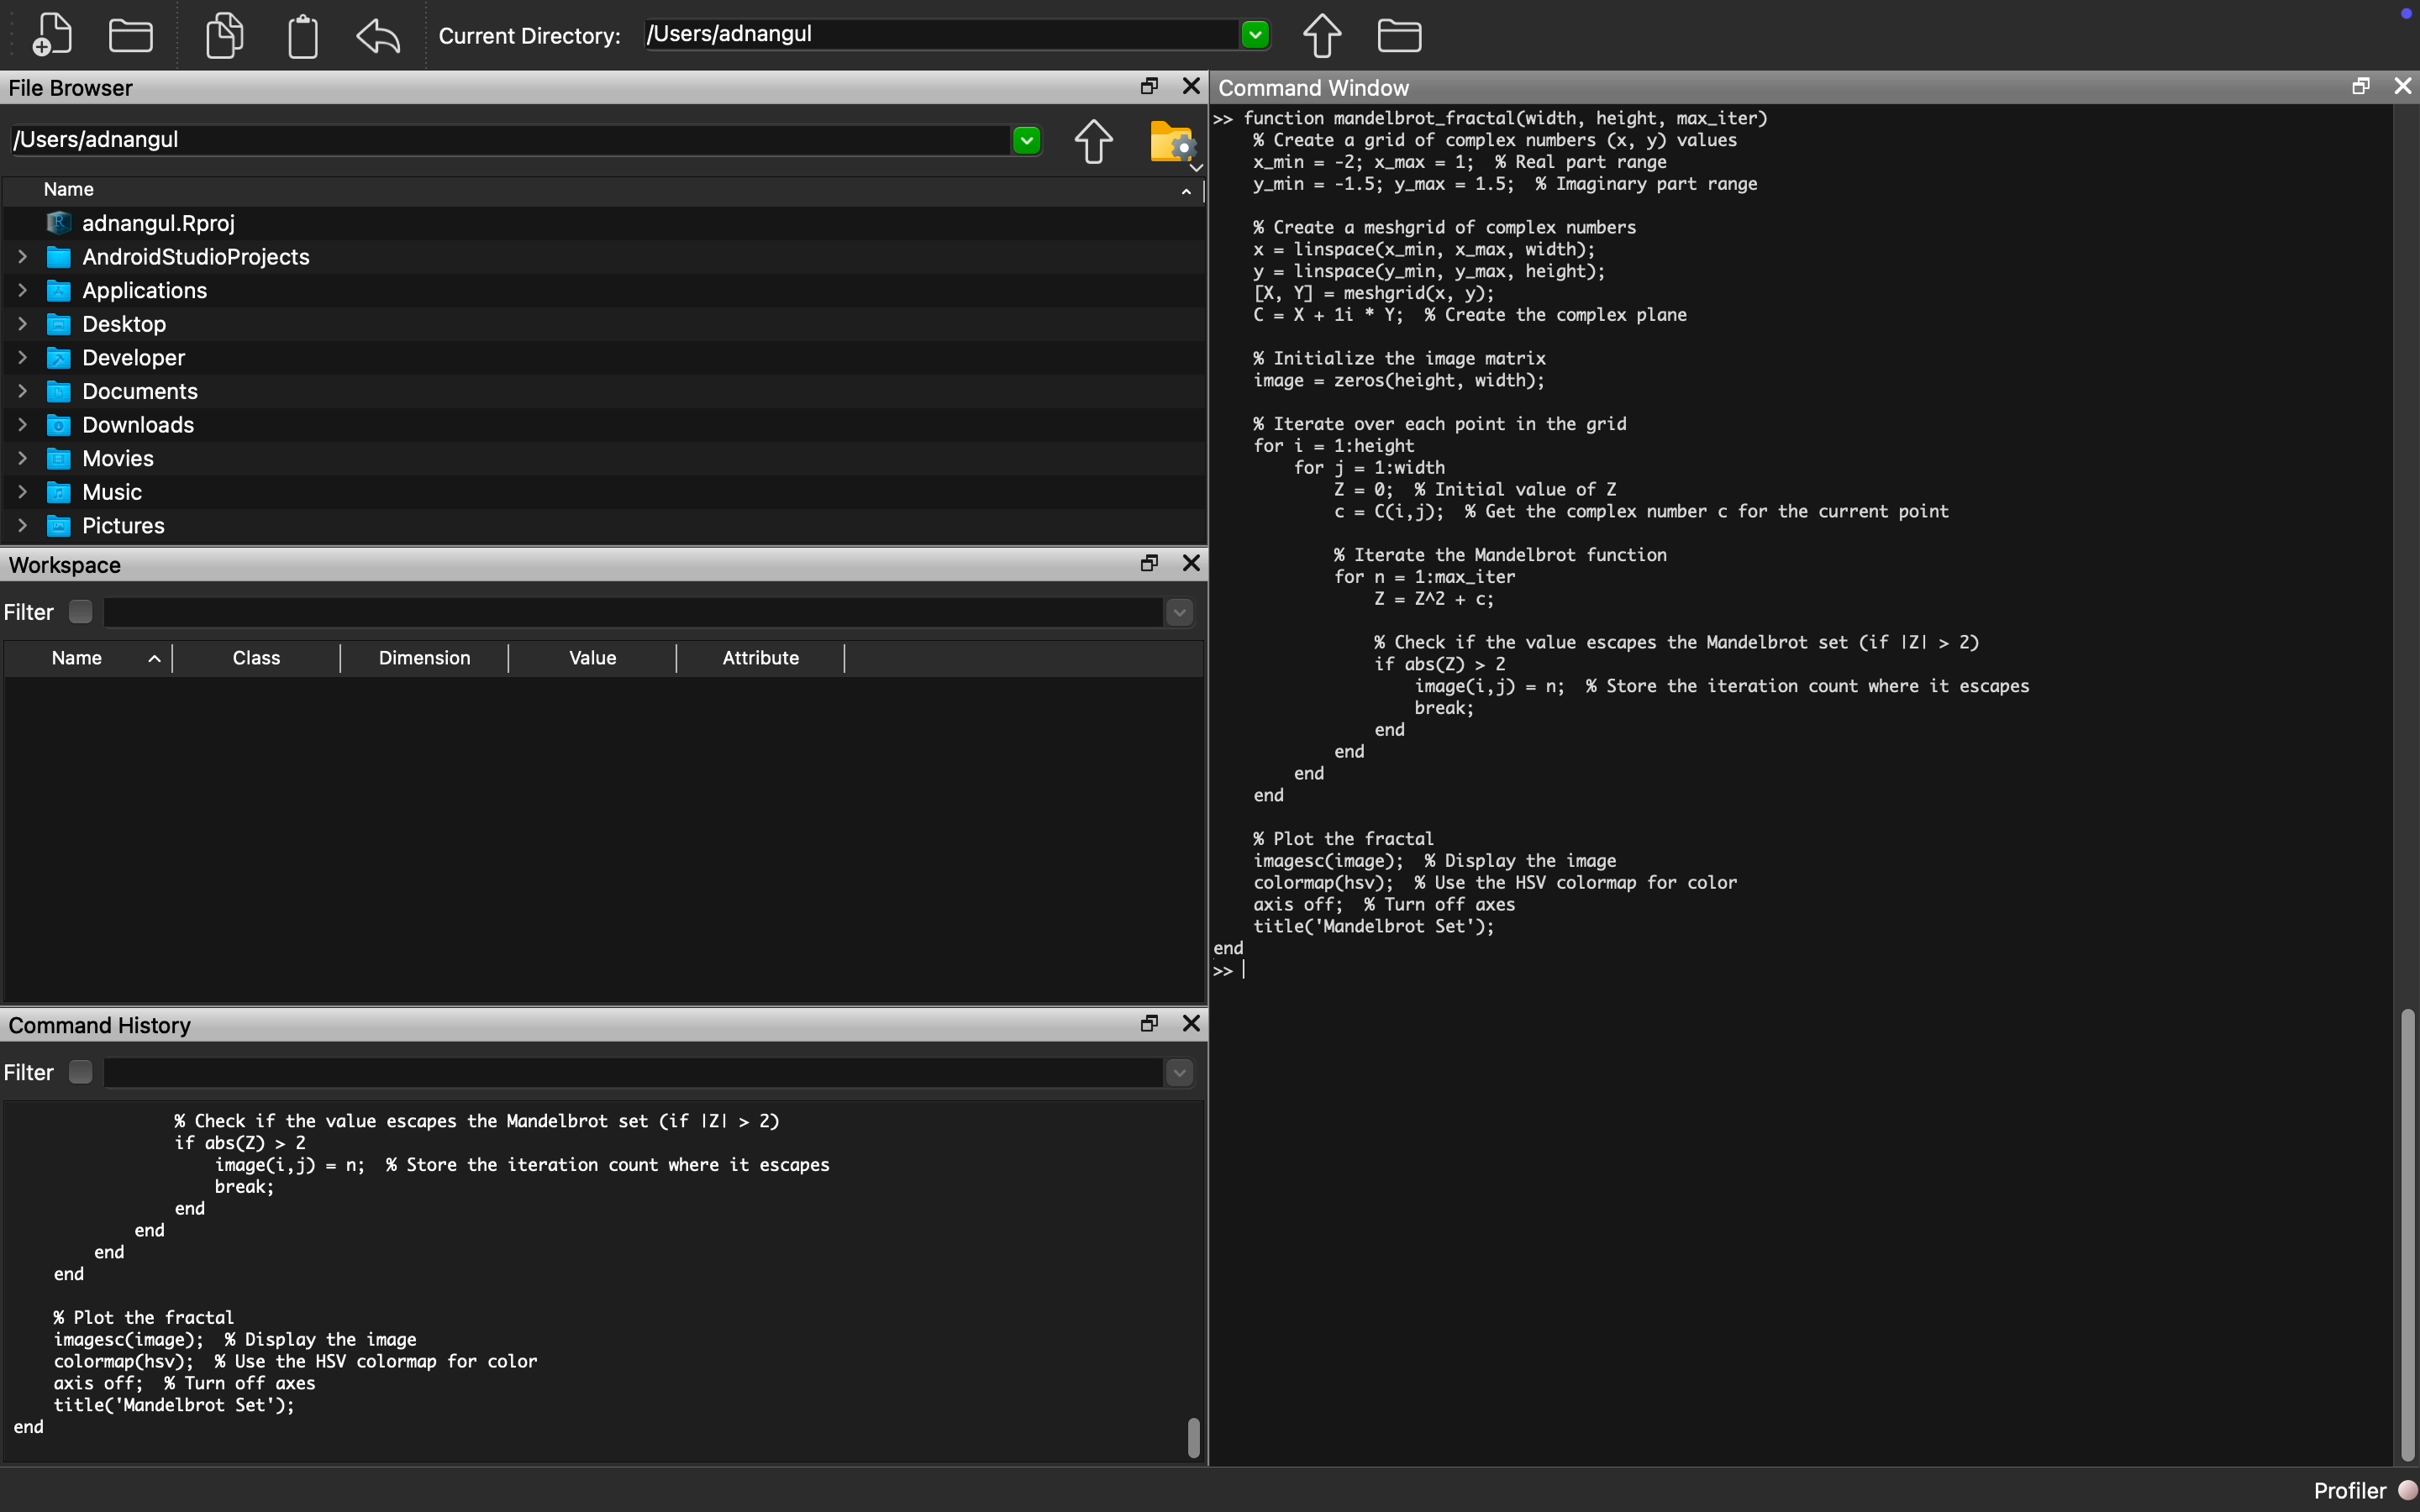 The width and height of the screenshot is (2420, 1512). I want to click on Restore Down, so click(1155, 86).